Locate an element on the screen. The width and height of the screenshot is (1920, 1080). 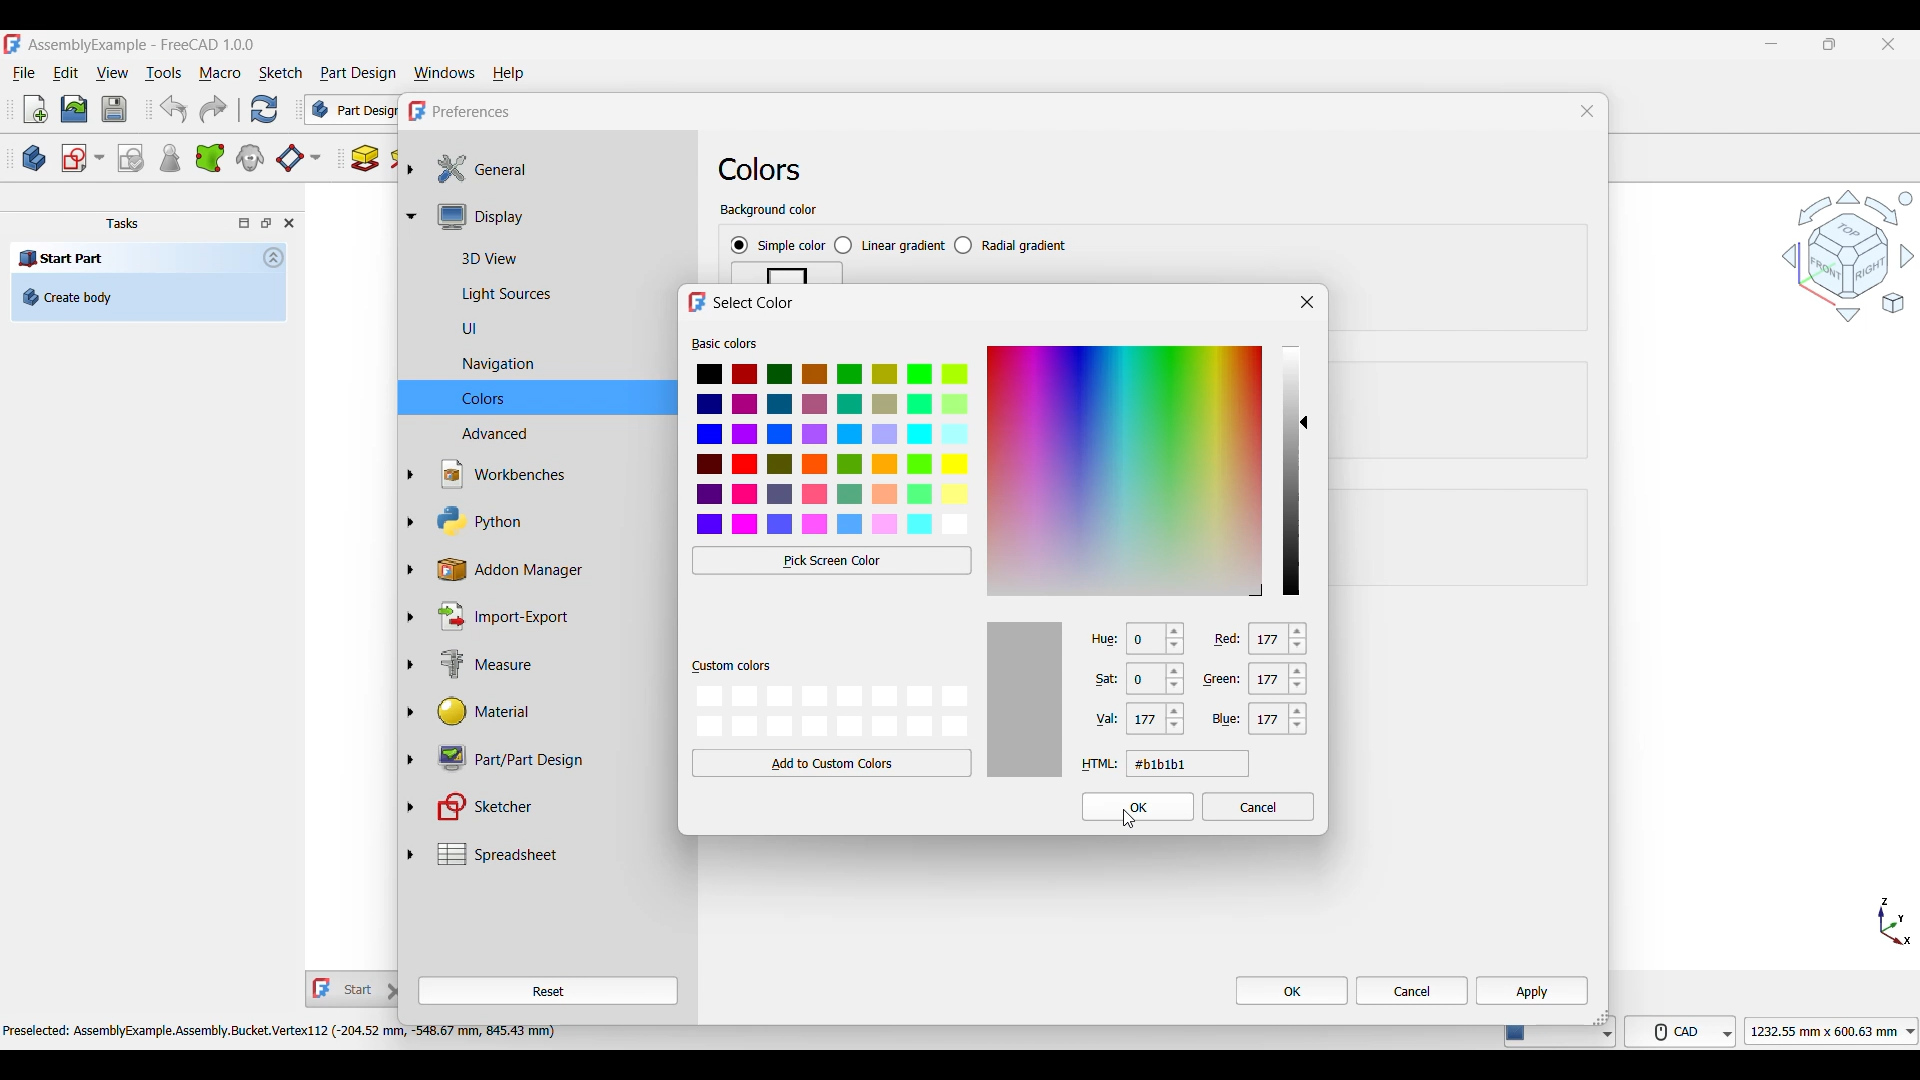
Close interface is located at coordinates (1889, 45).